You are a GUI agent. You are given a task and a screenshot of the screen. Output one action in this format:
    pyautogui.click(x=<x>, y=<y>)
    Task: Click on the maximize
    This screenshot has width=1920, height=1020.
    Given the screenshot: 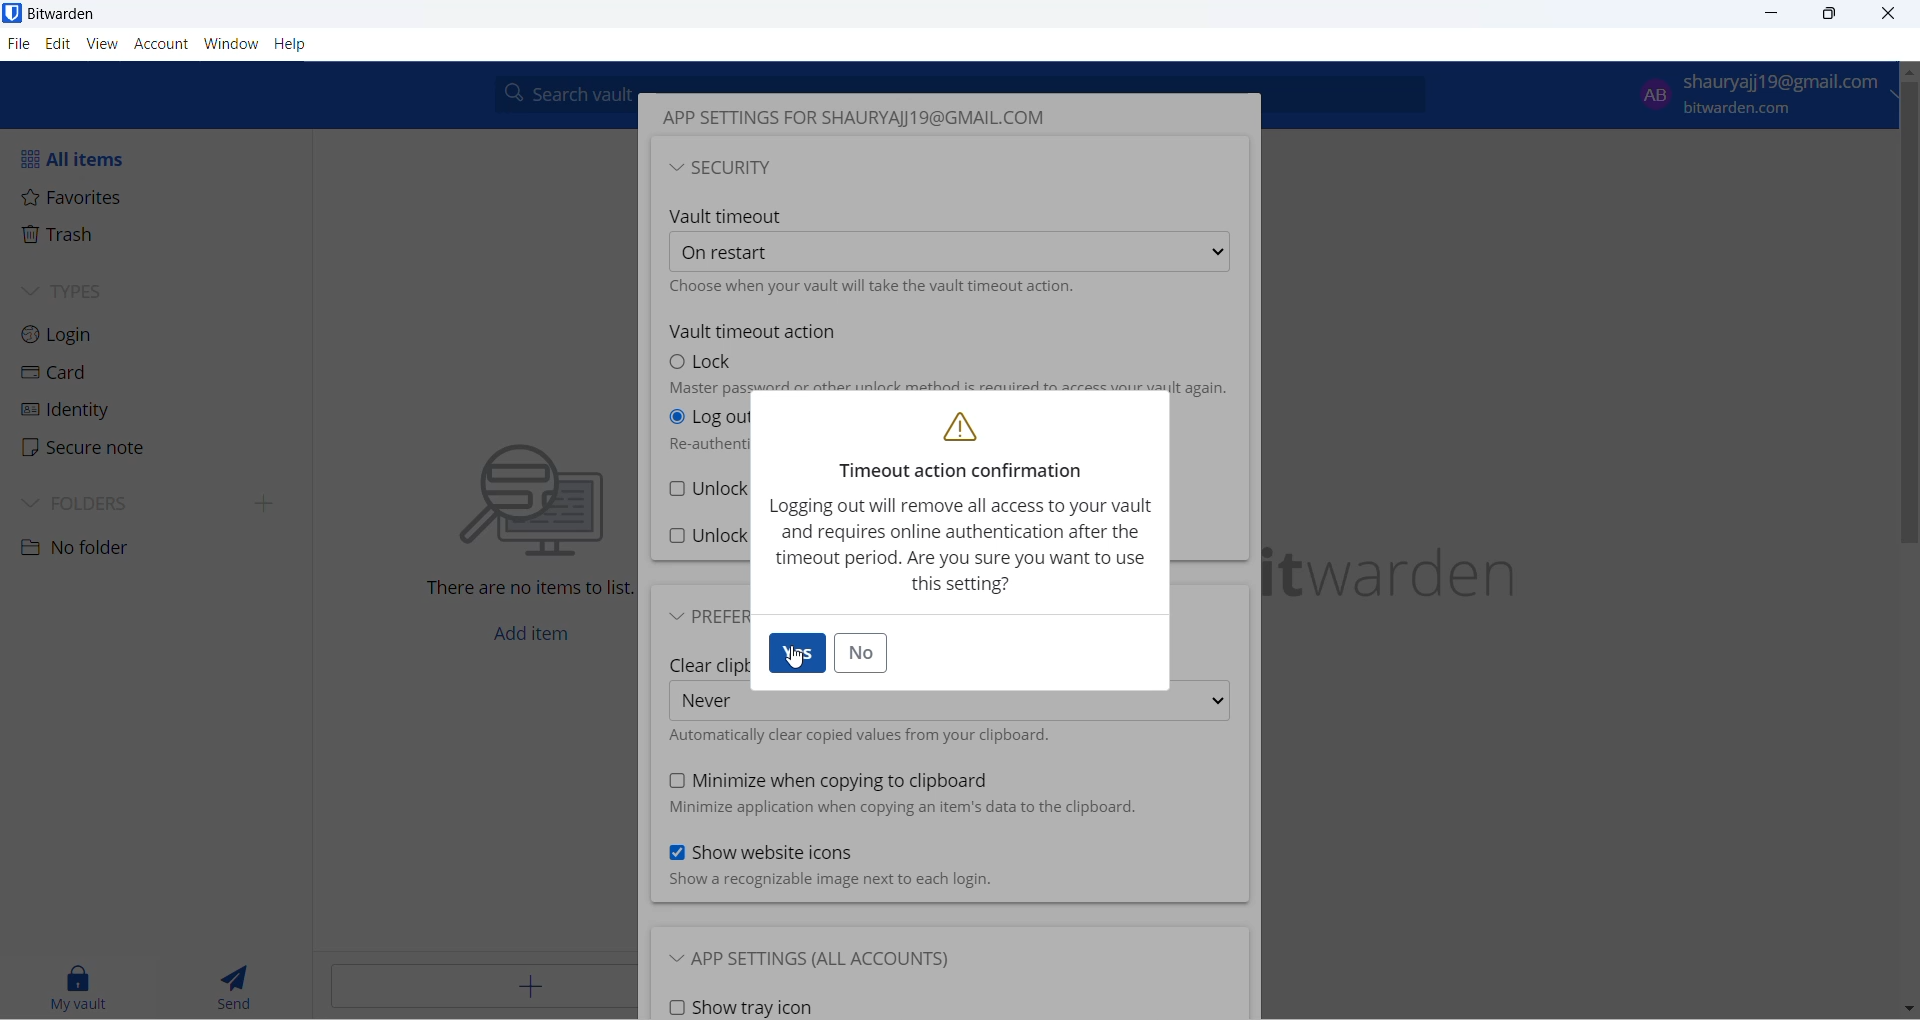 What is the action you would take?
    pyautogui.click(x=1828, y=17)
    